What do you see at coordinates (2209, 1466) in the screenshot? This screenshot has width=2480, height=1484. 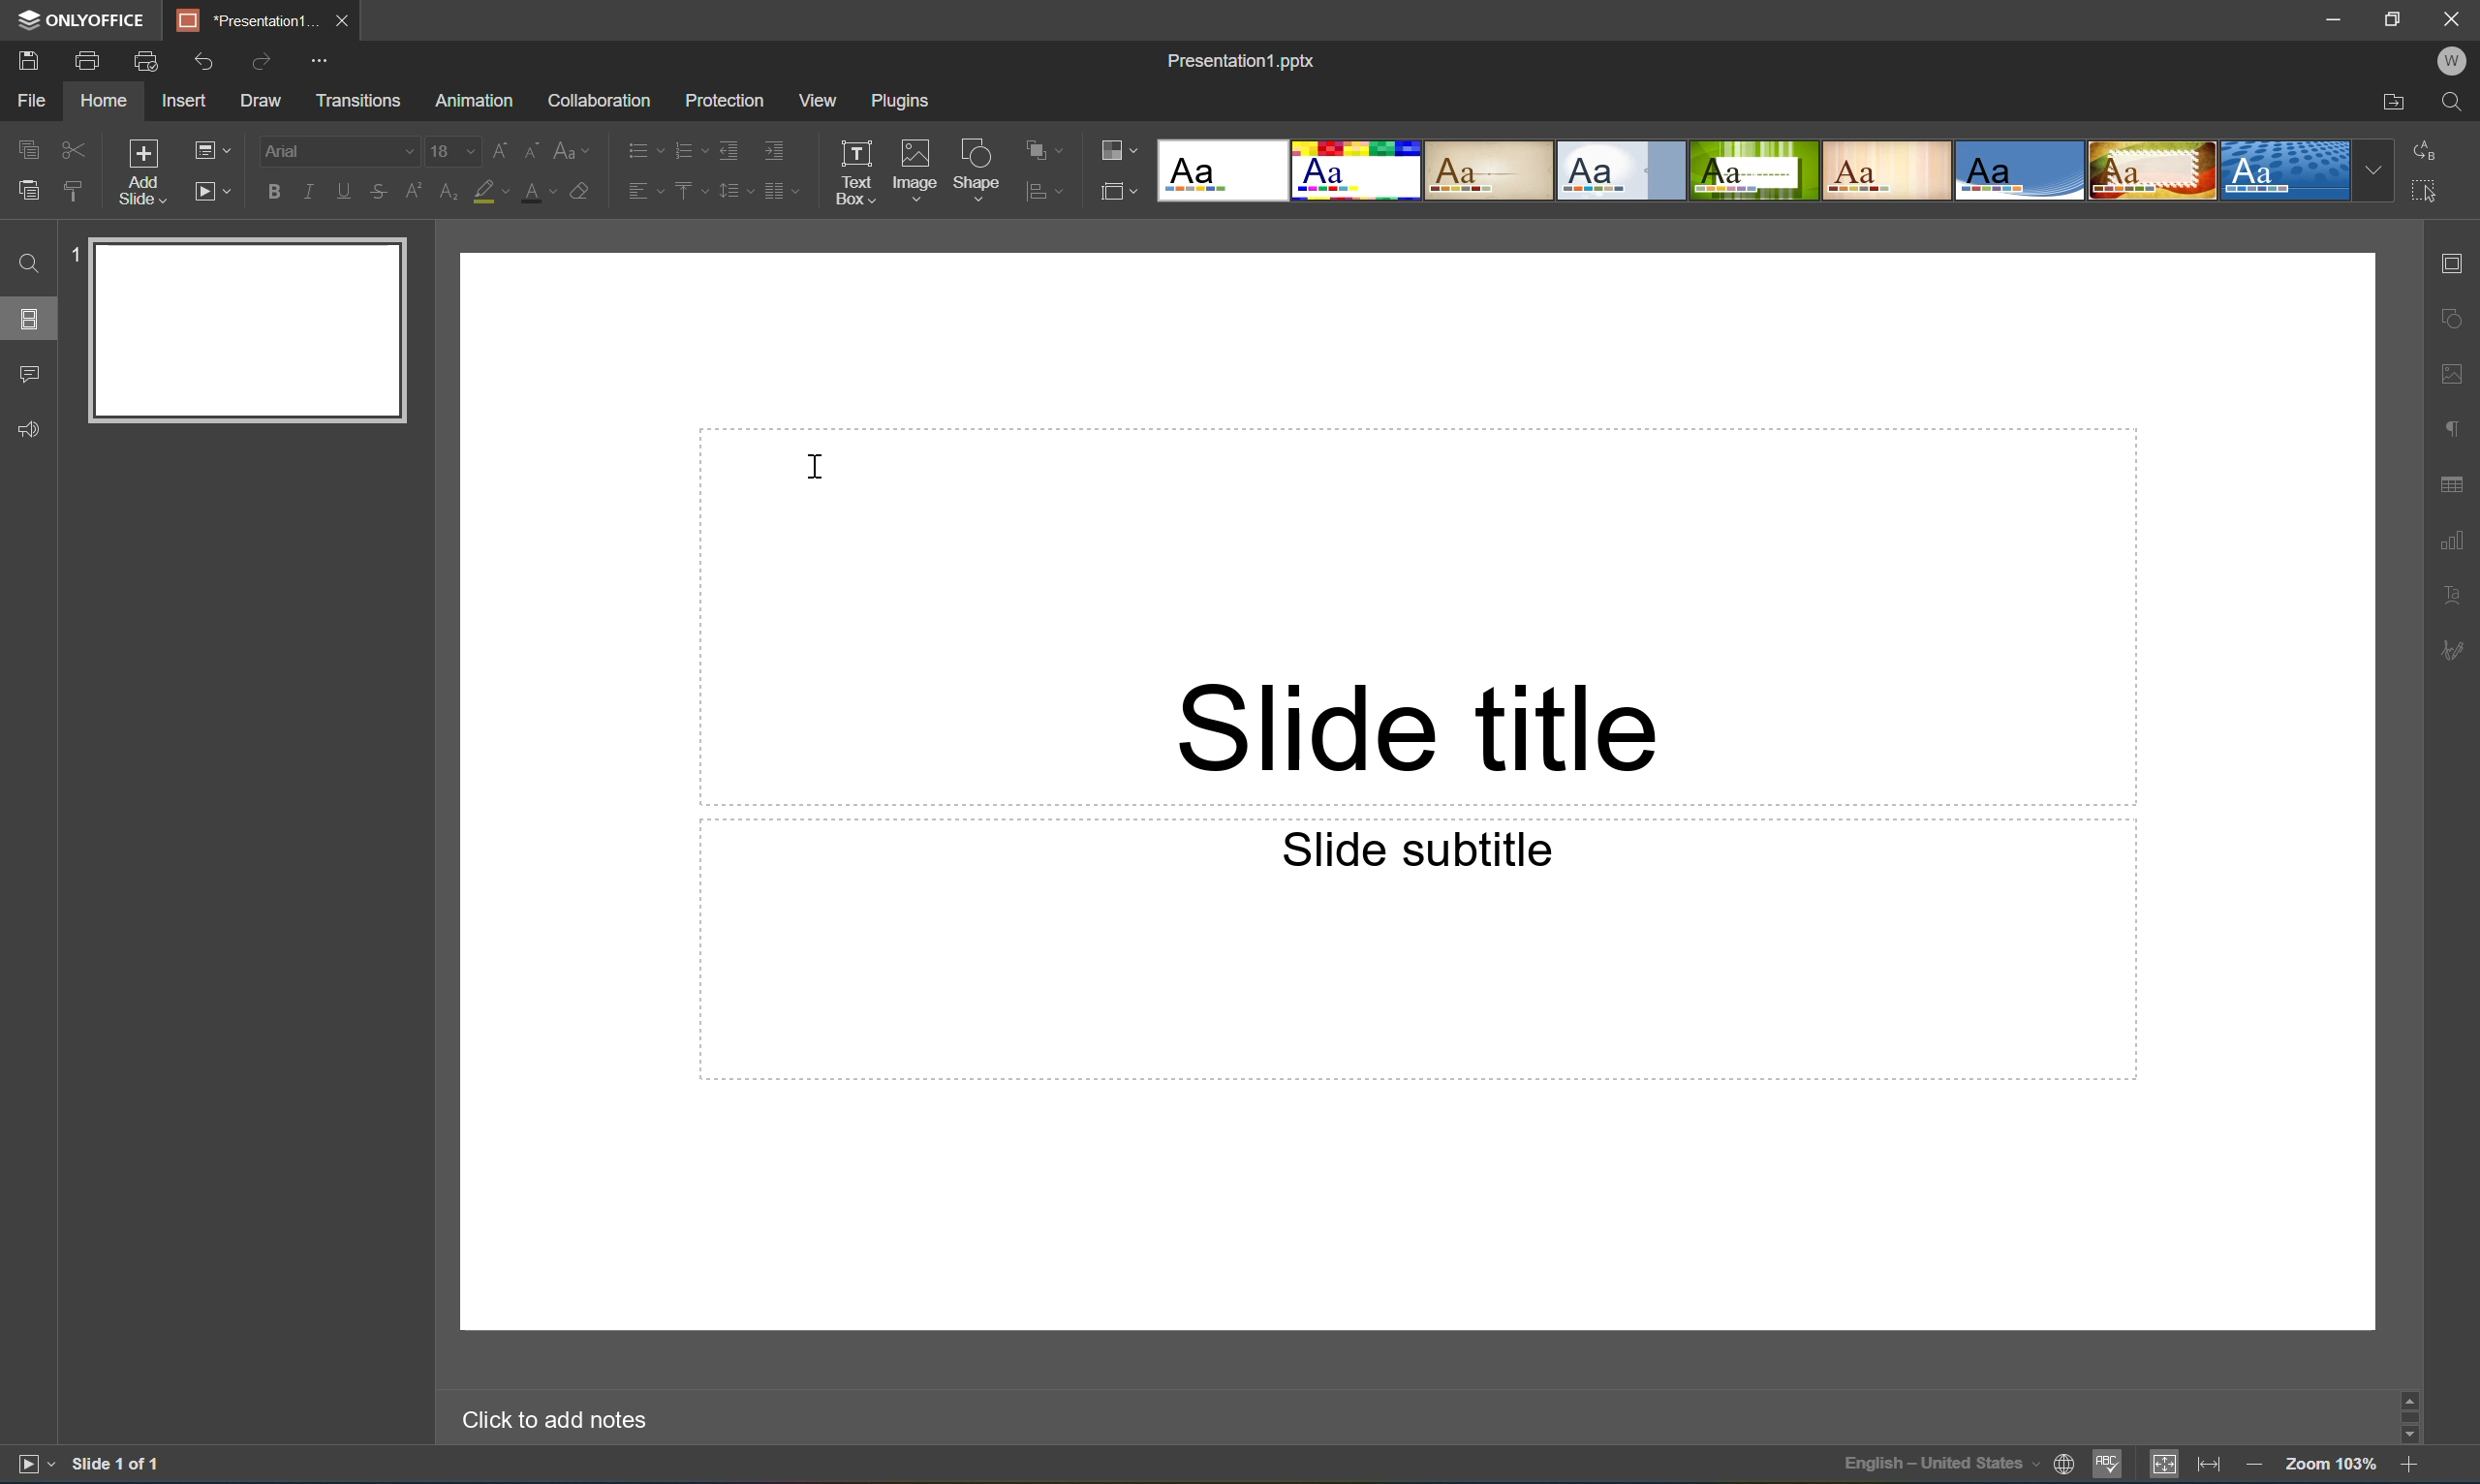 I see `Fit to width` at bounding box center [2209, 1466].